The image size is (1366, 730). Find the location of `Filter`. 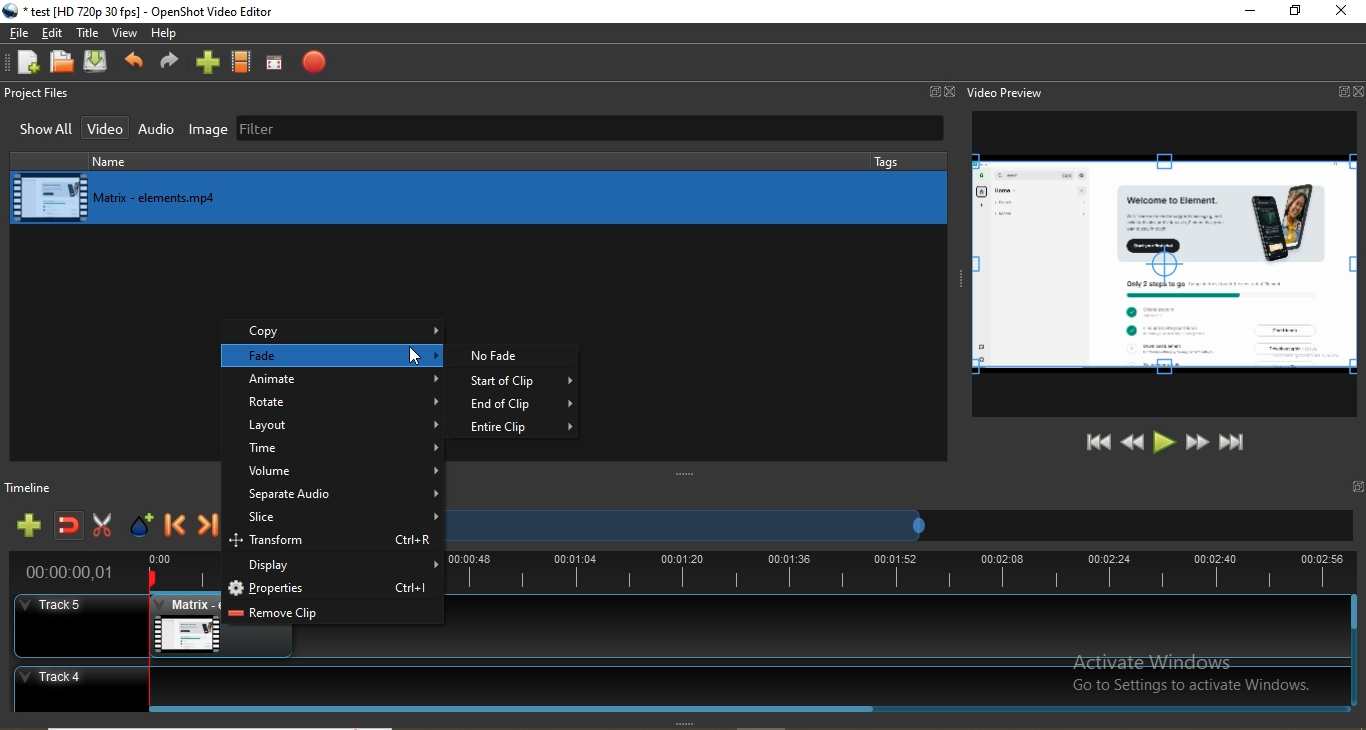

Filter is located at coordinates (590, 130).